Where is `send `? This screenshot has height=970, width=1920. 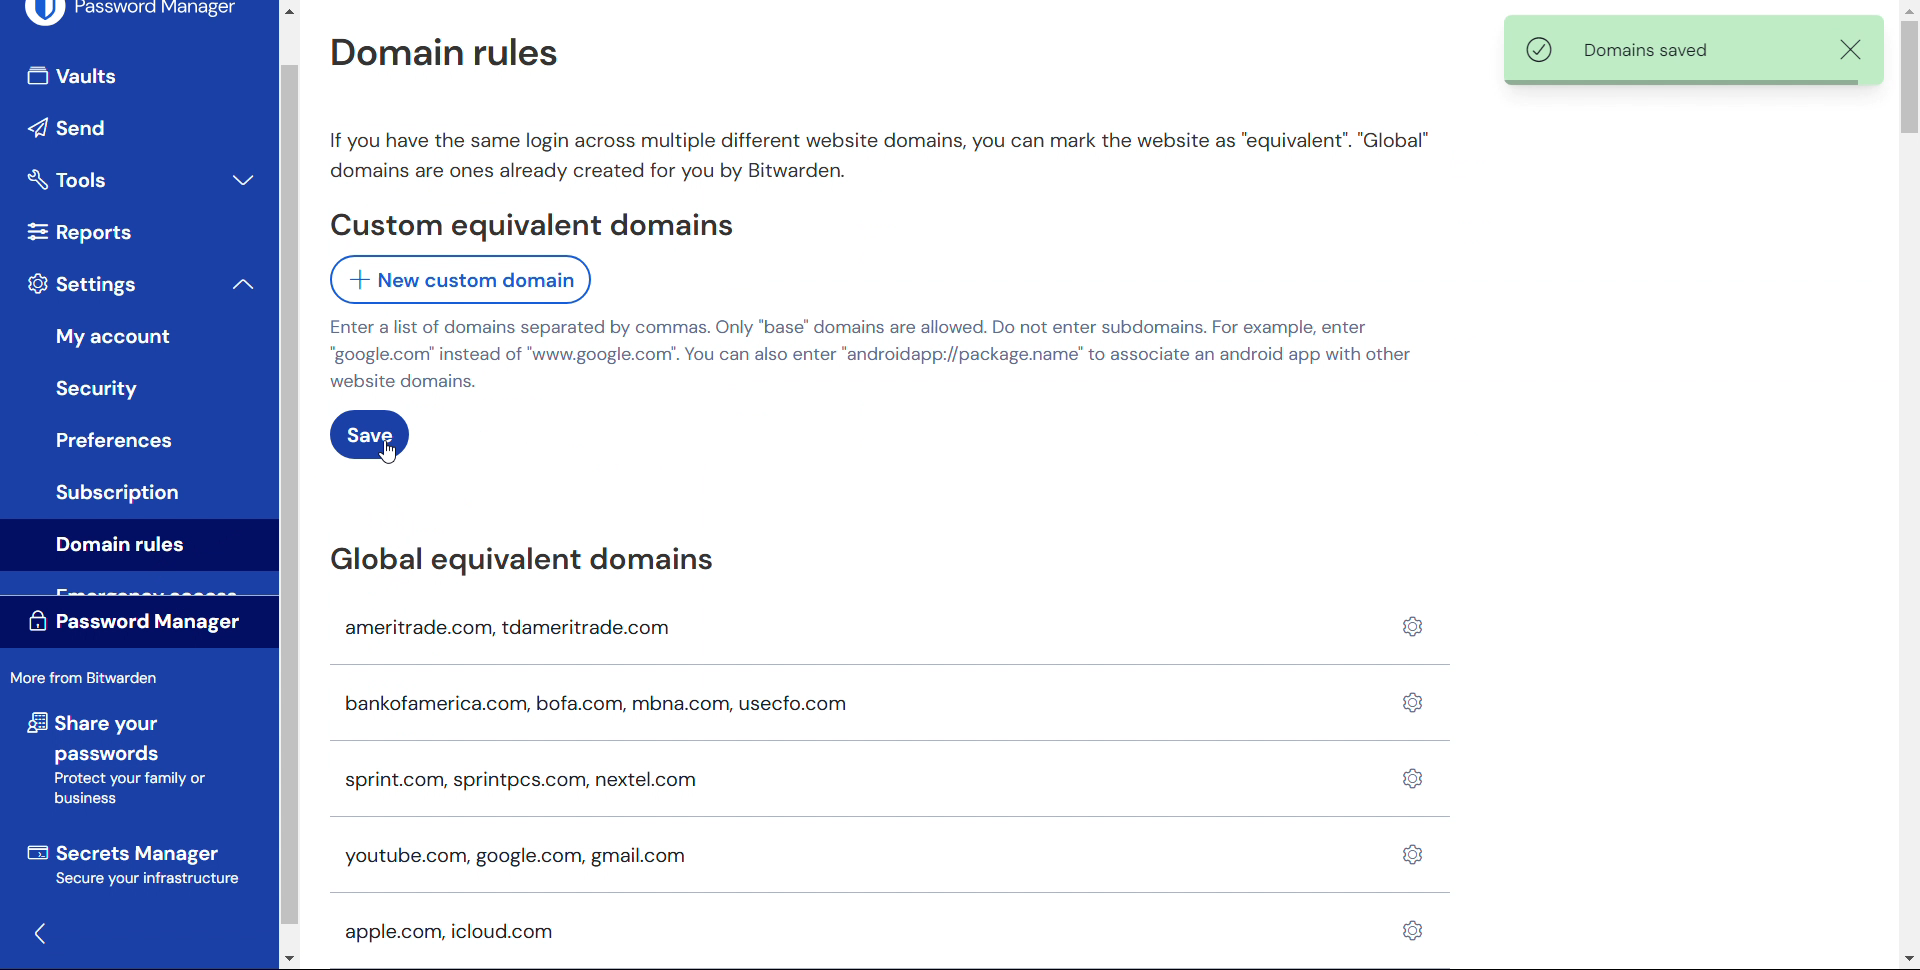
send  is located at coordinates (128, 126).